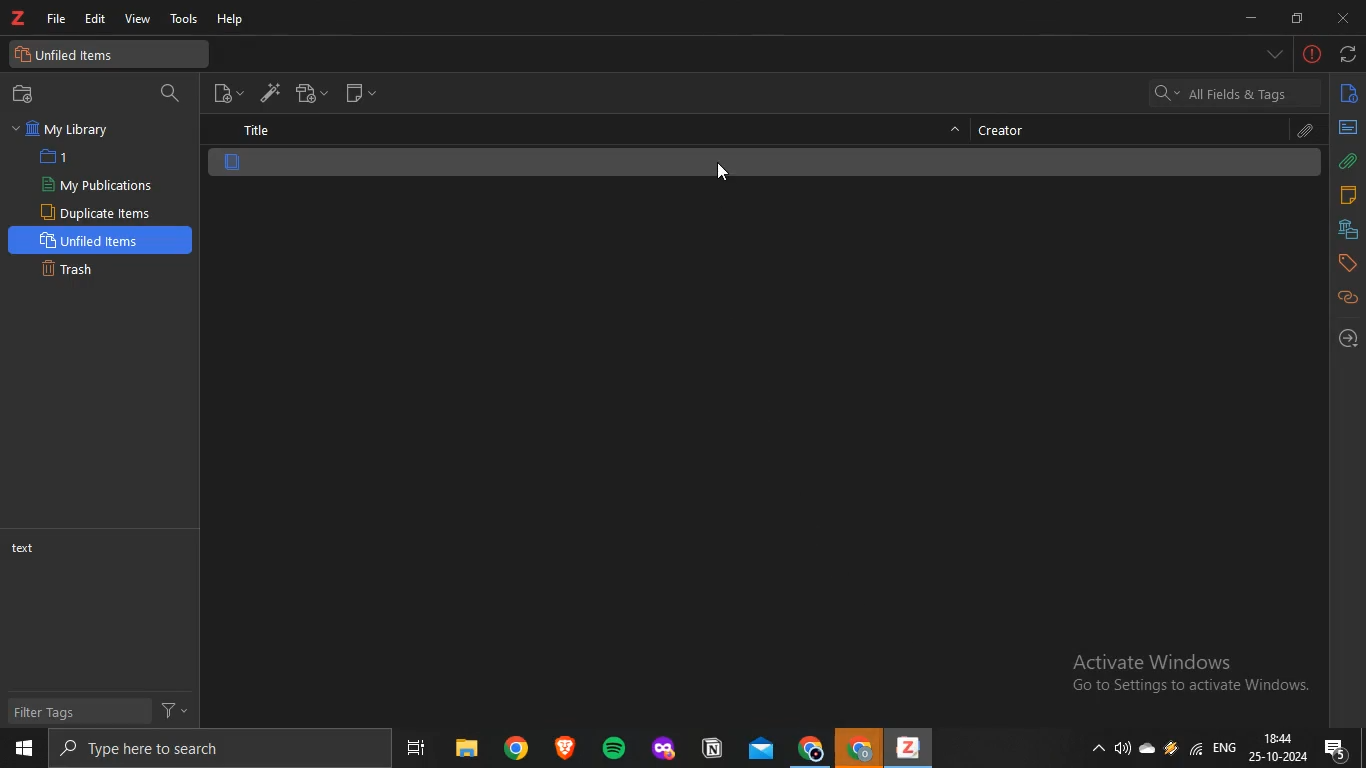 Image resolution: width=1366 pixels, height=768 pixels. I want to click on eng, so click(1224, 750).